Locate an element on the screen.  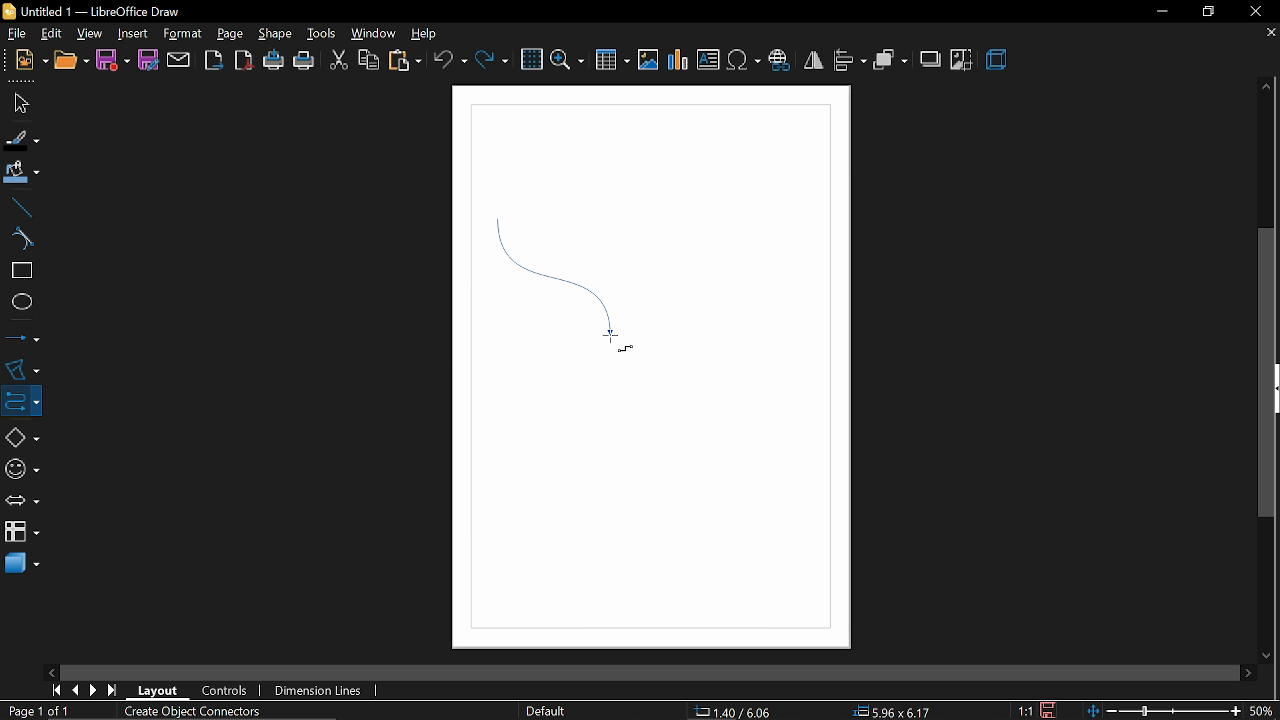
window is located at coordinates (371, 34).